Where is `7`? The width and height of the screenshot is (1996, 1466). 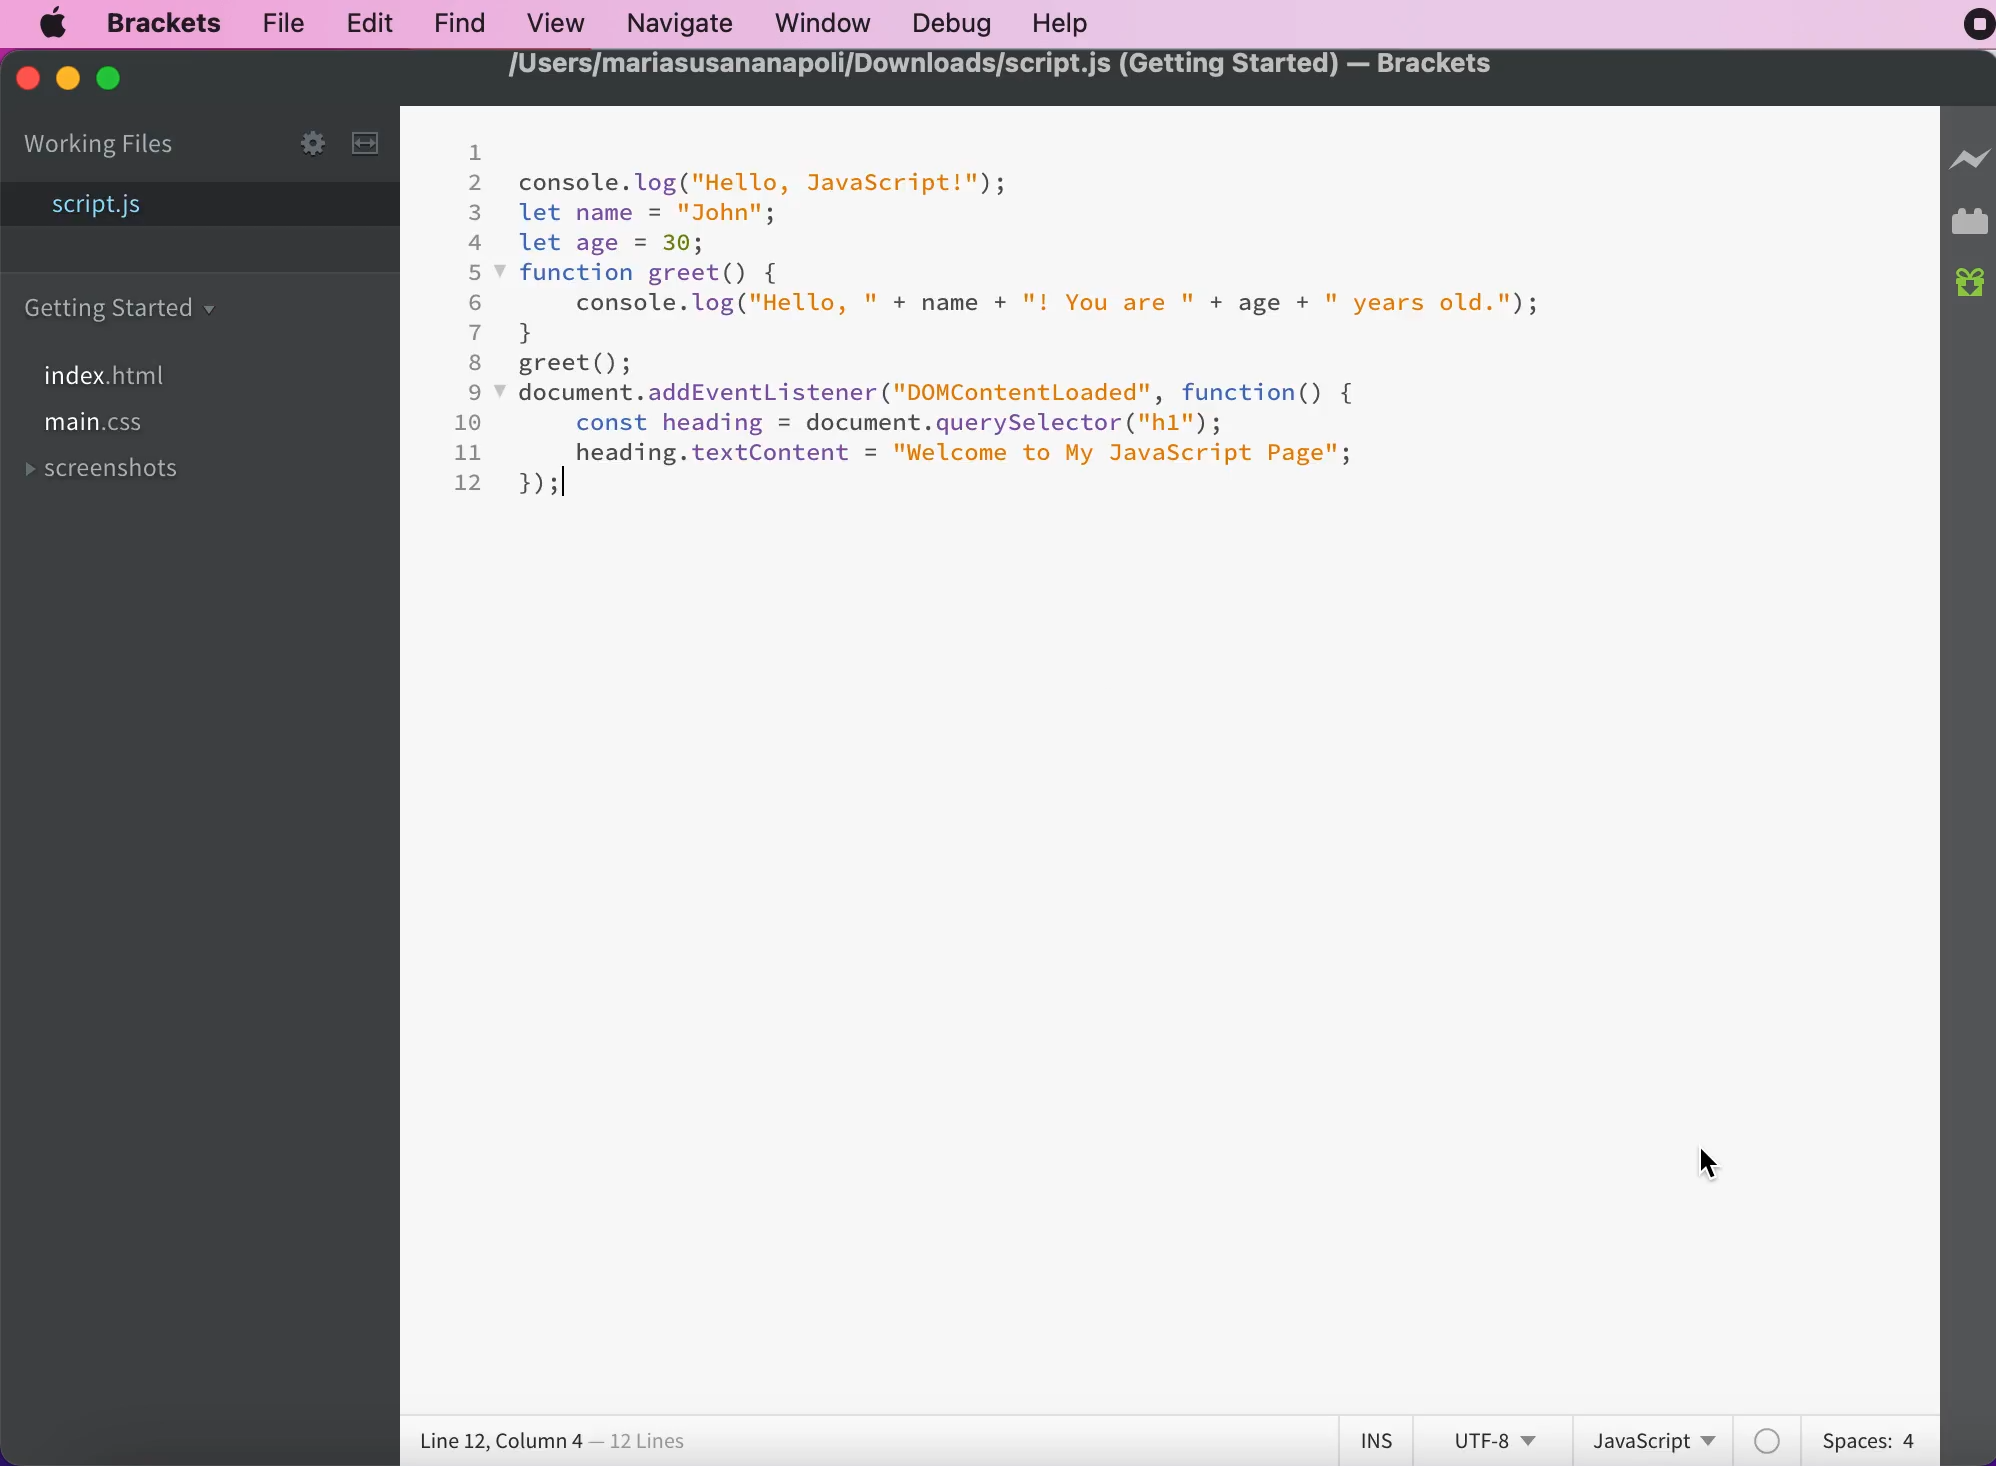 7 is located at coordinates (476, 332).